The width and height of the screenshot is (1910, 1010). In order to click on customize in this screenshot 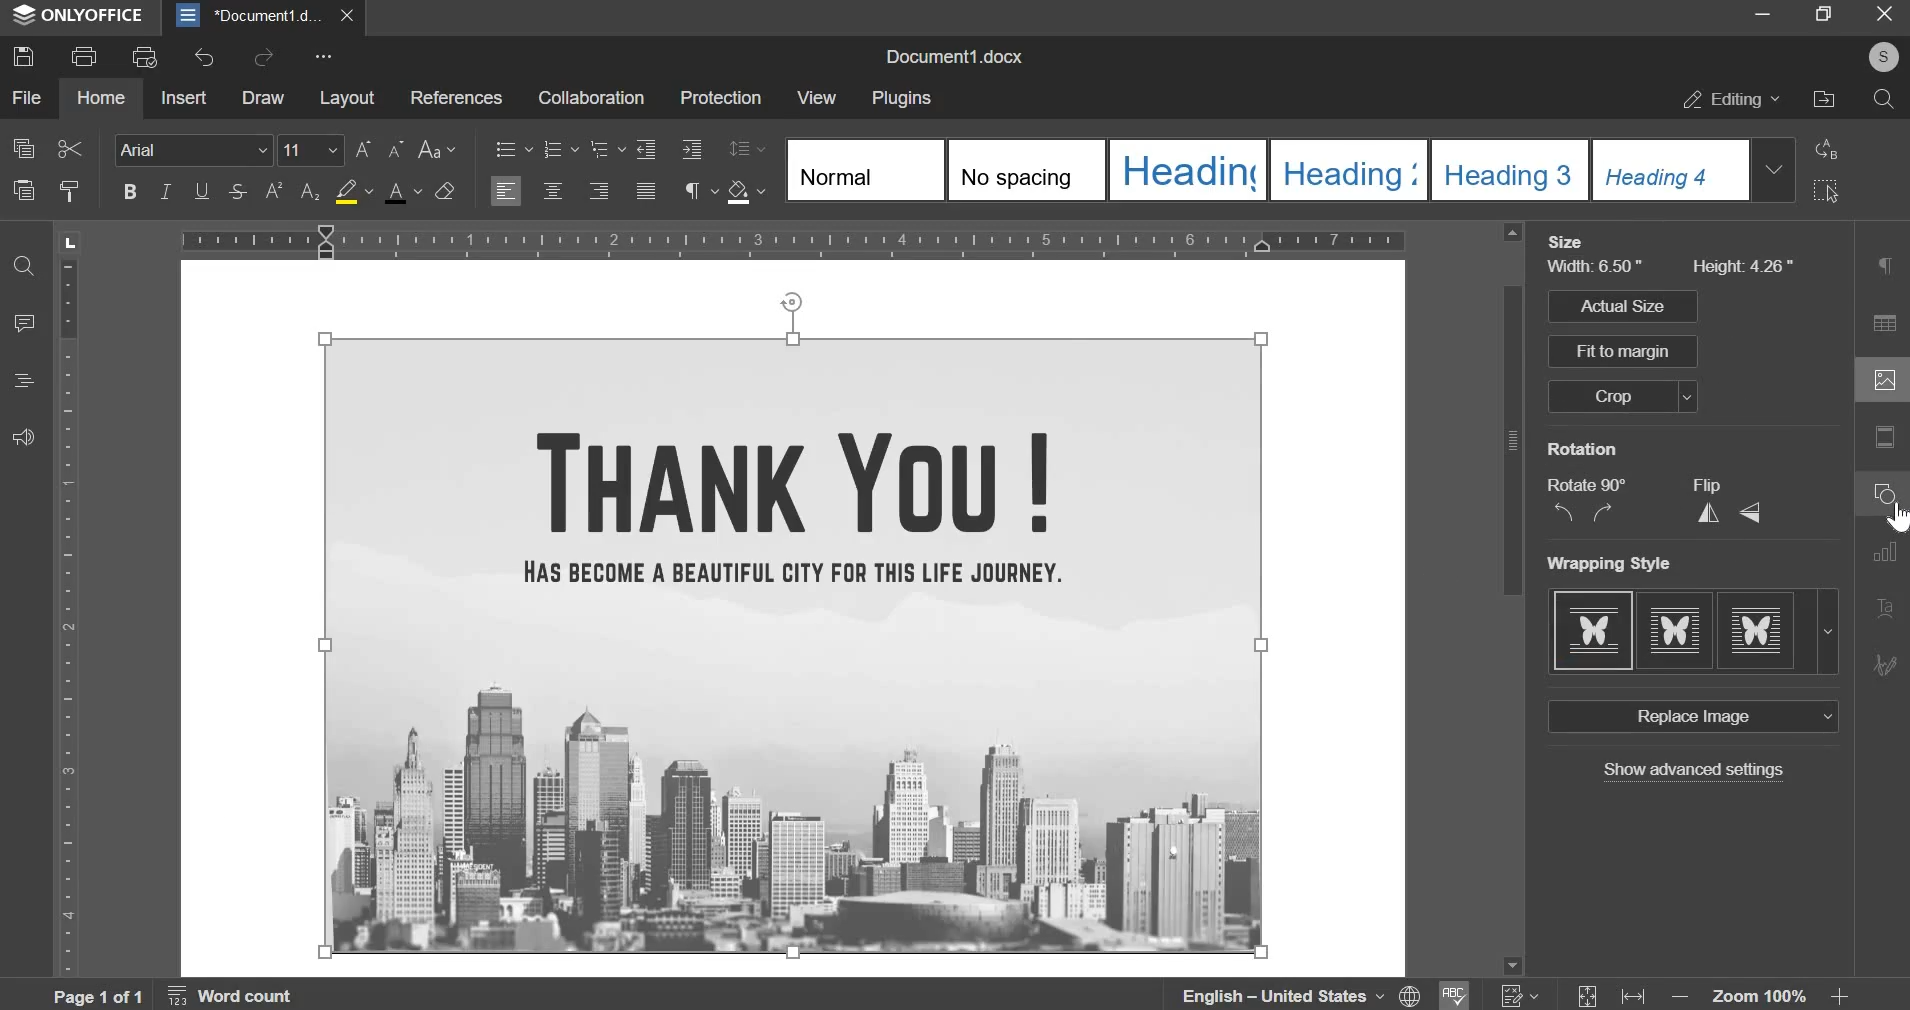, I will do `click(324, 58)`.